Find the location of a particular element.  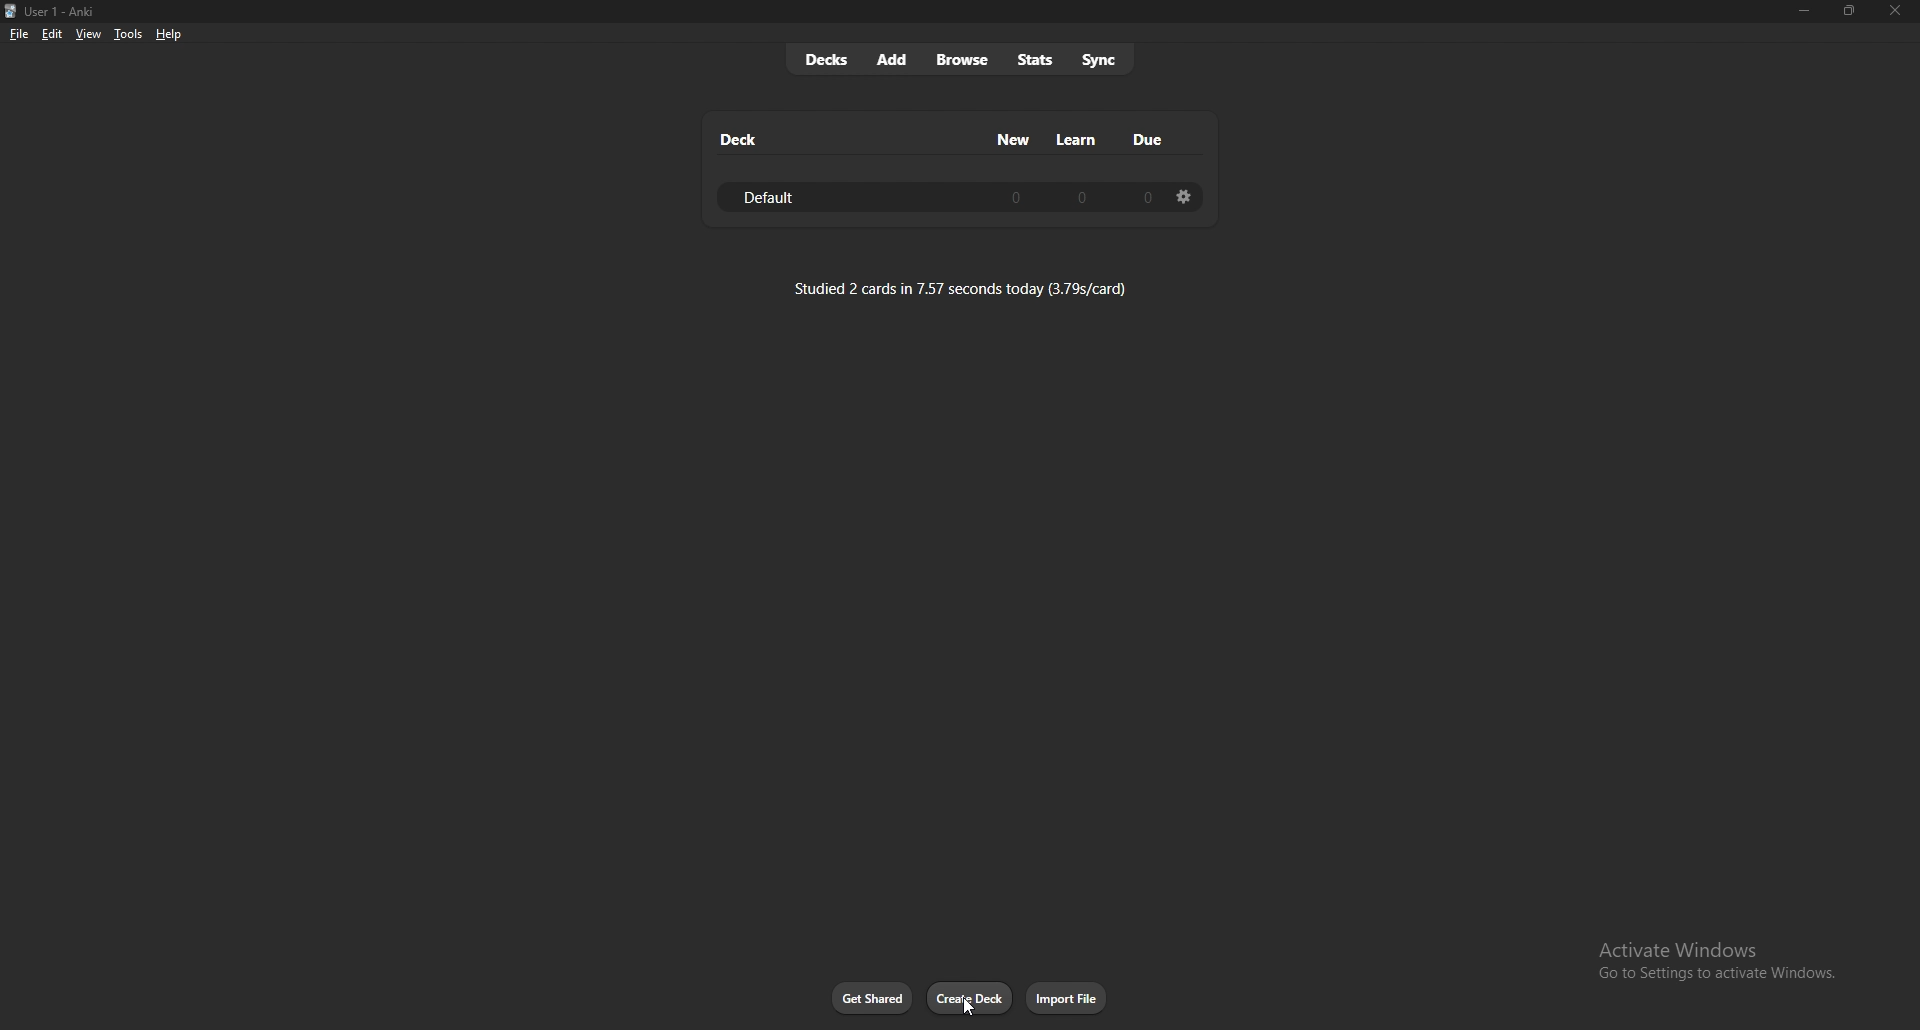

Maximize/resize is located at coordinates (1848, 11).